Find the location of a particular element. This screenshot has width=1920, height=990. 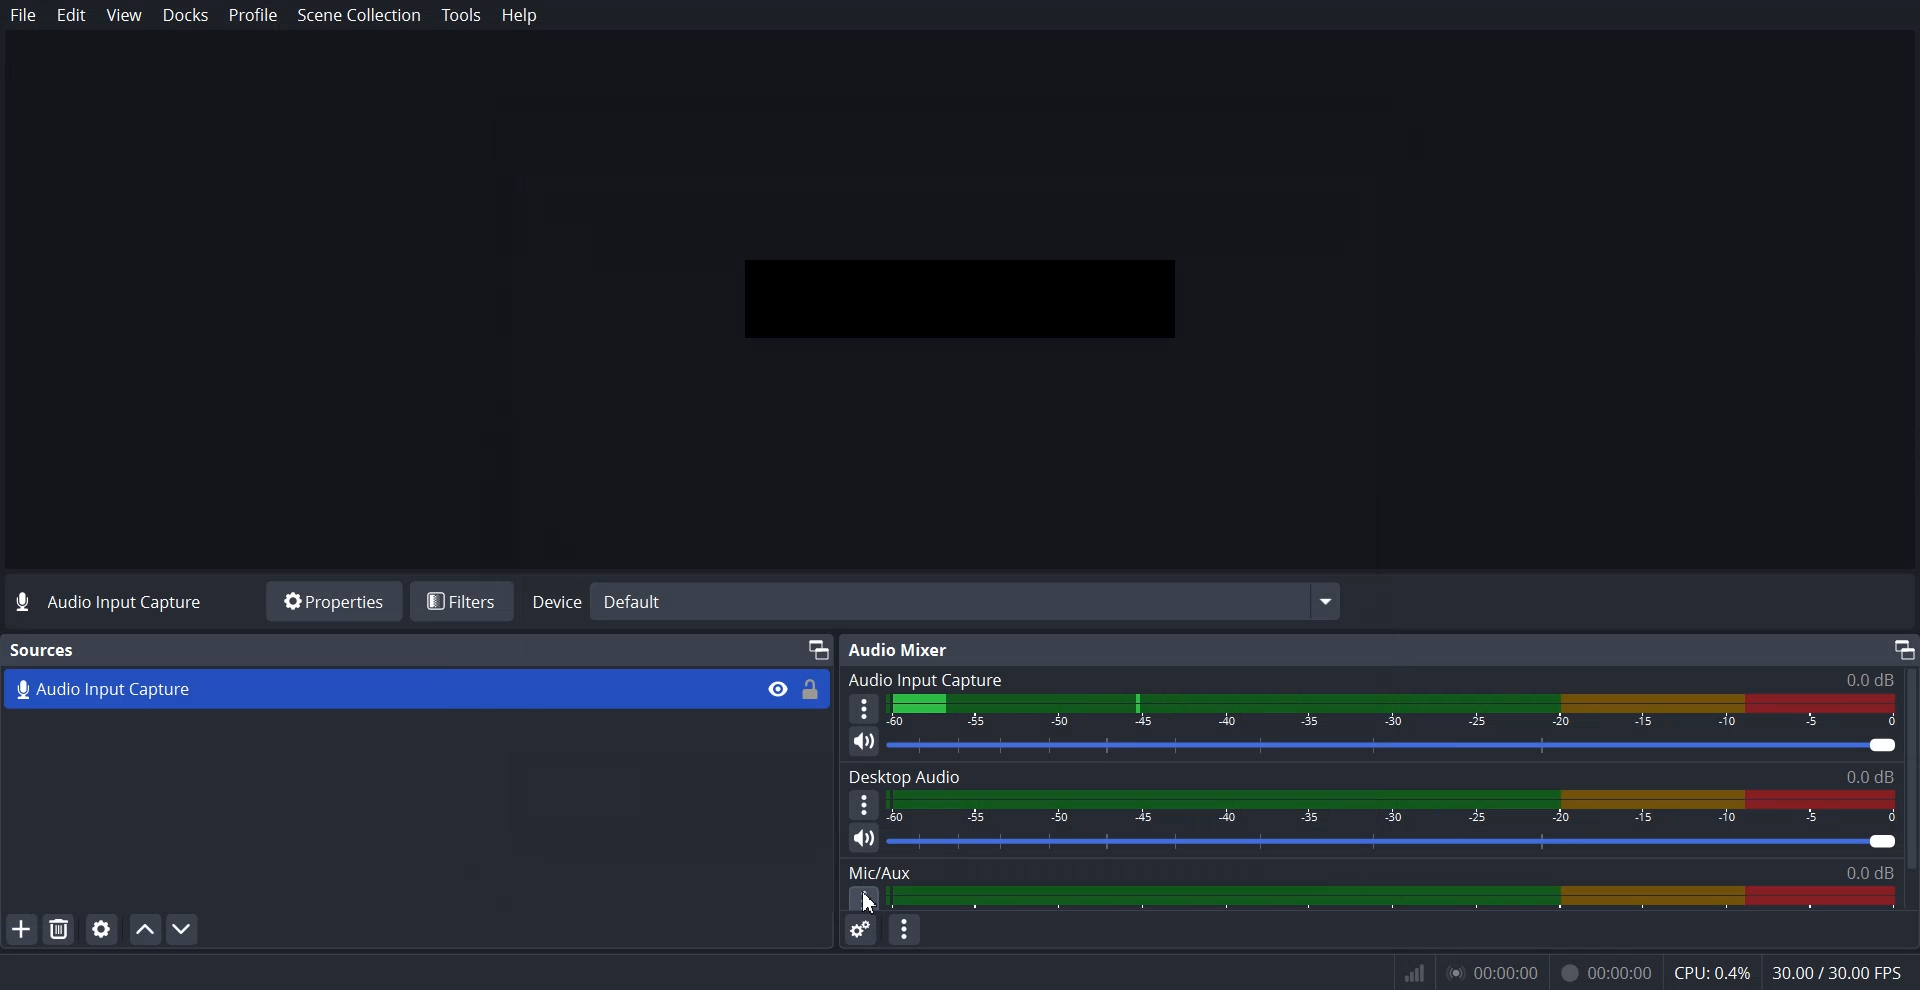

Volume Indicator is located at coordinates (1402, 711).